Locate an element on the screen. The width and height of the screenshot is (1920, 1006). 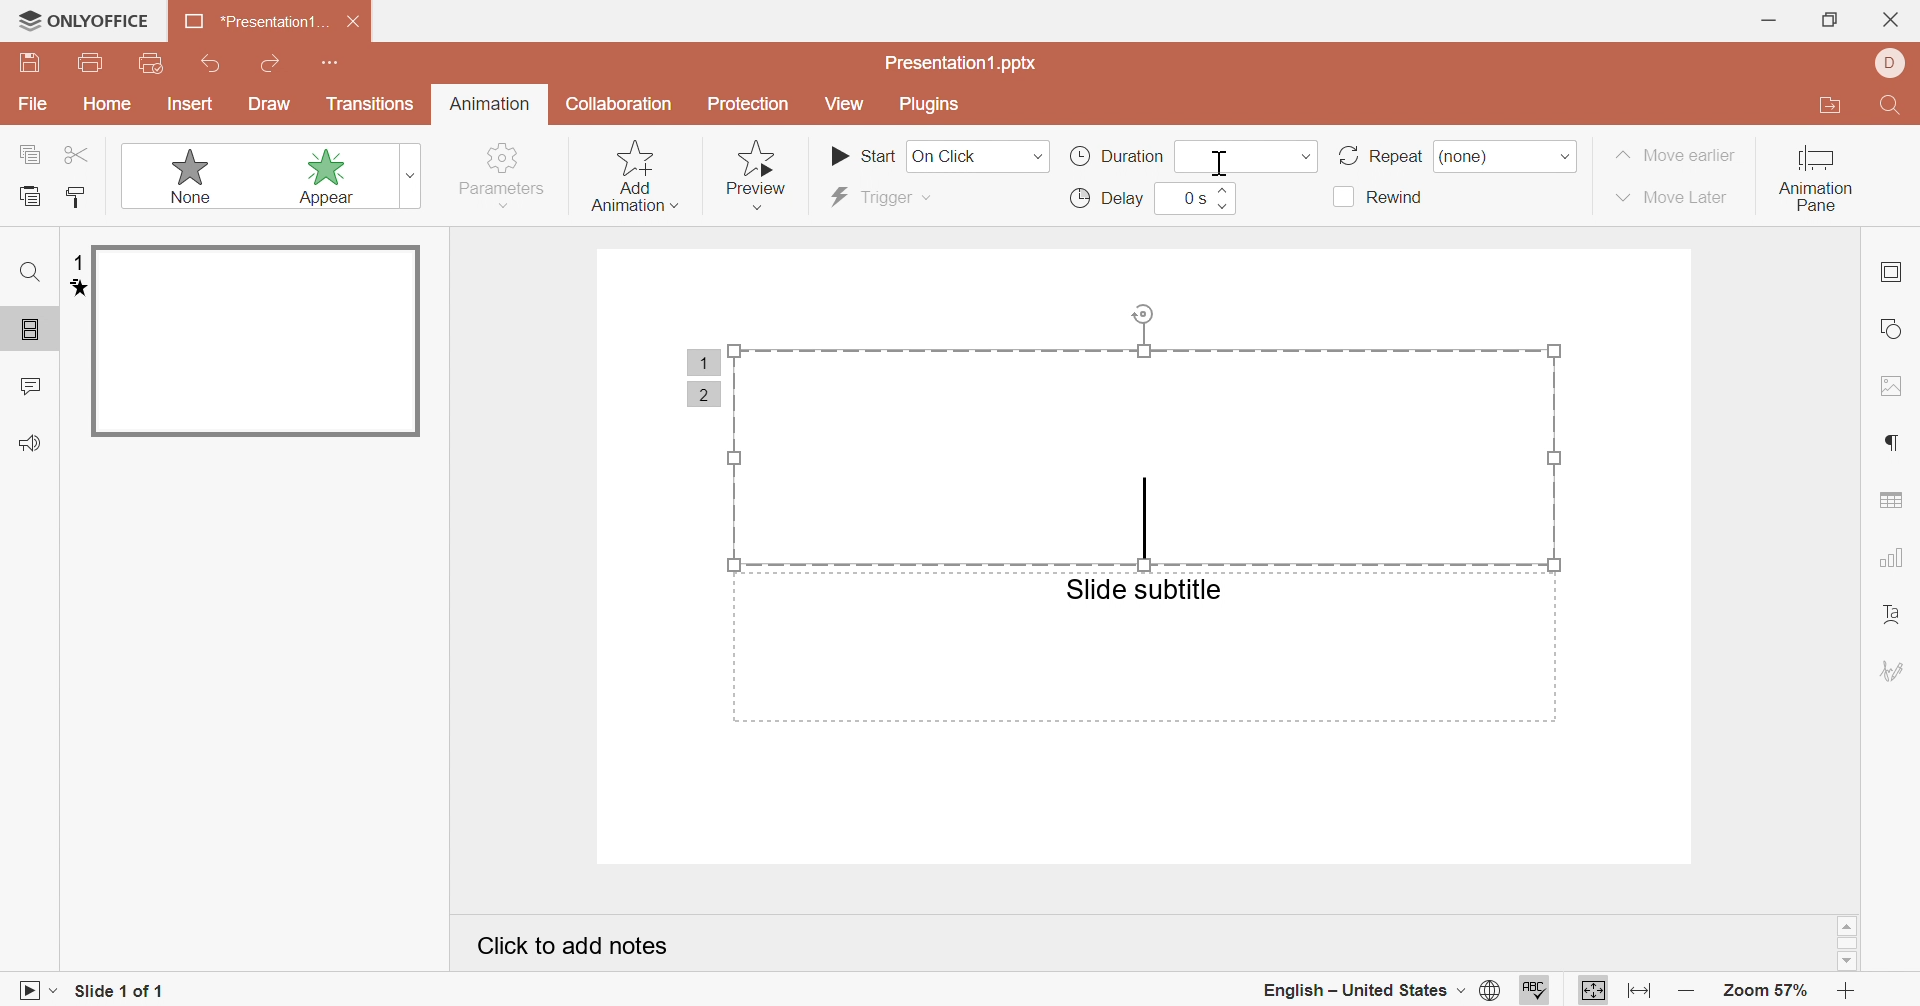
1 is located at coordinates (77, 263).